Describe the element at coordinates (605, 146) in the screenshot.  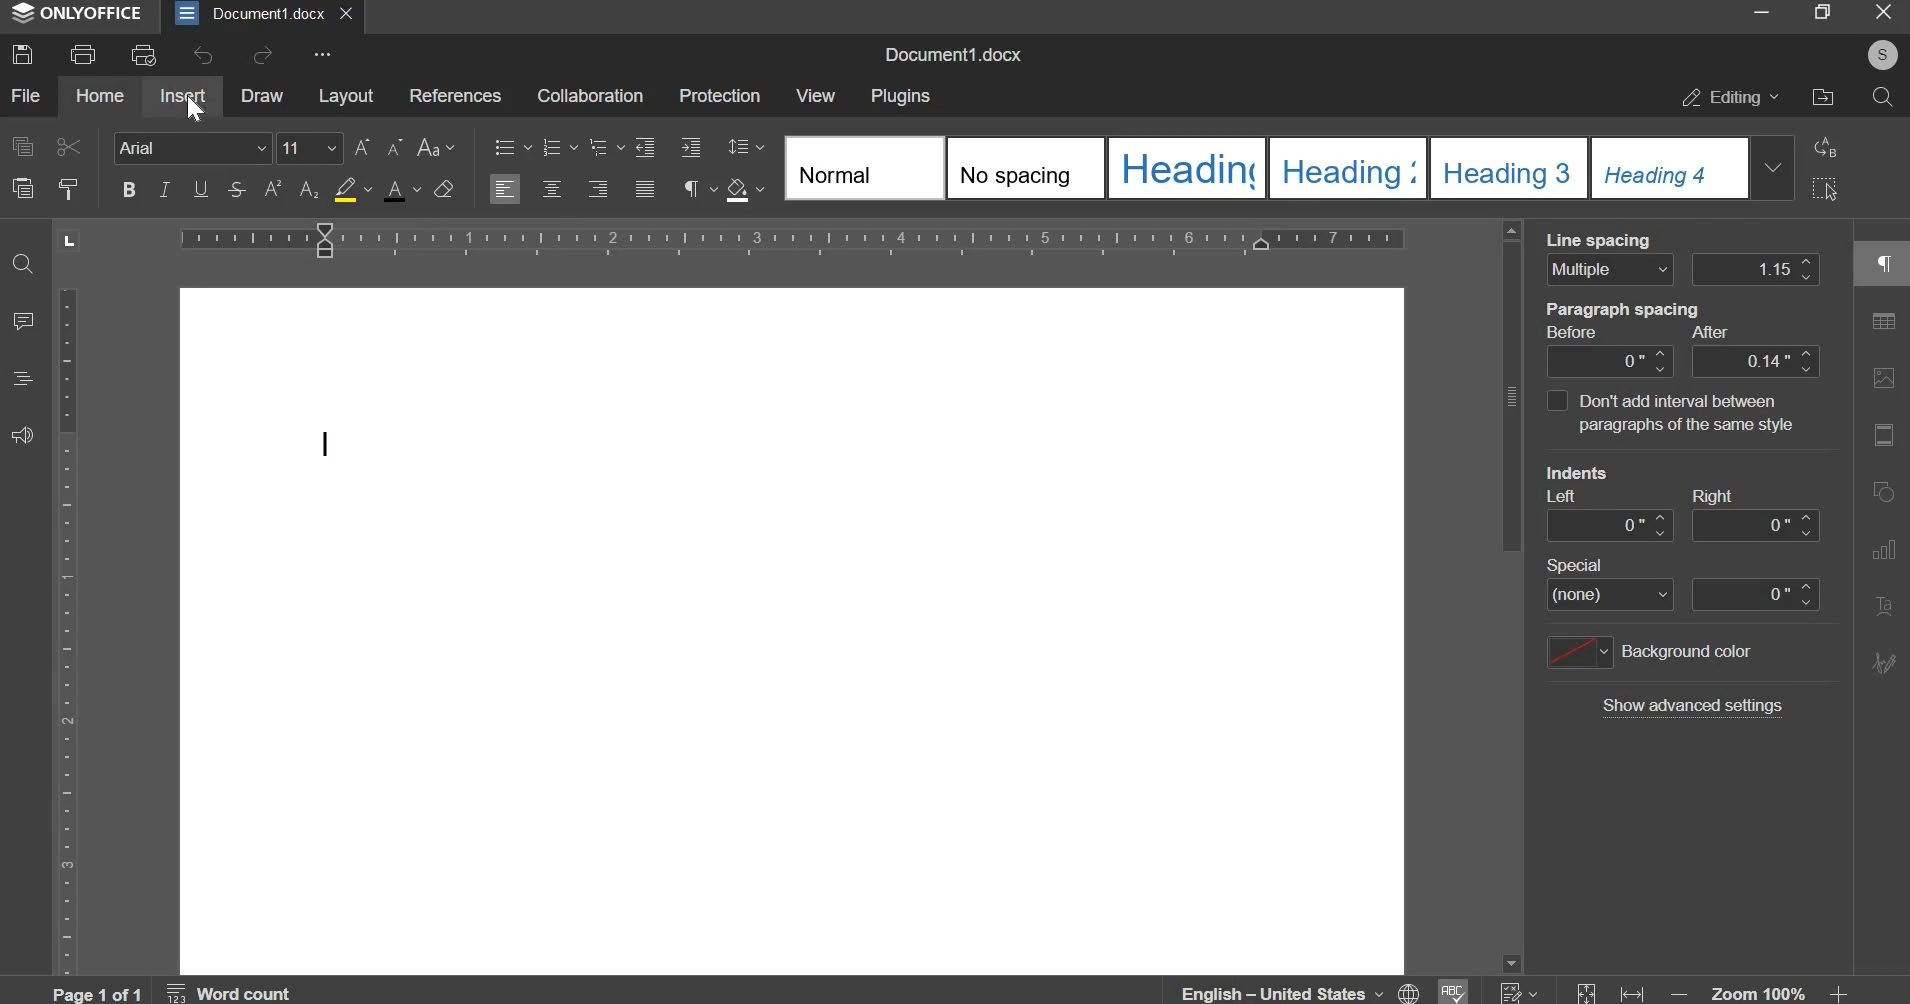
I see `numbering` at that location.